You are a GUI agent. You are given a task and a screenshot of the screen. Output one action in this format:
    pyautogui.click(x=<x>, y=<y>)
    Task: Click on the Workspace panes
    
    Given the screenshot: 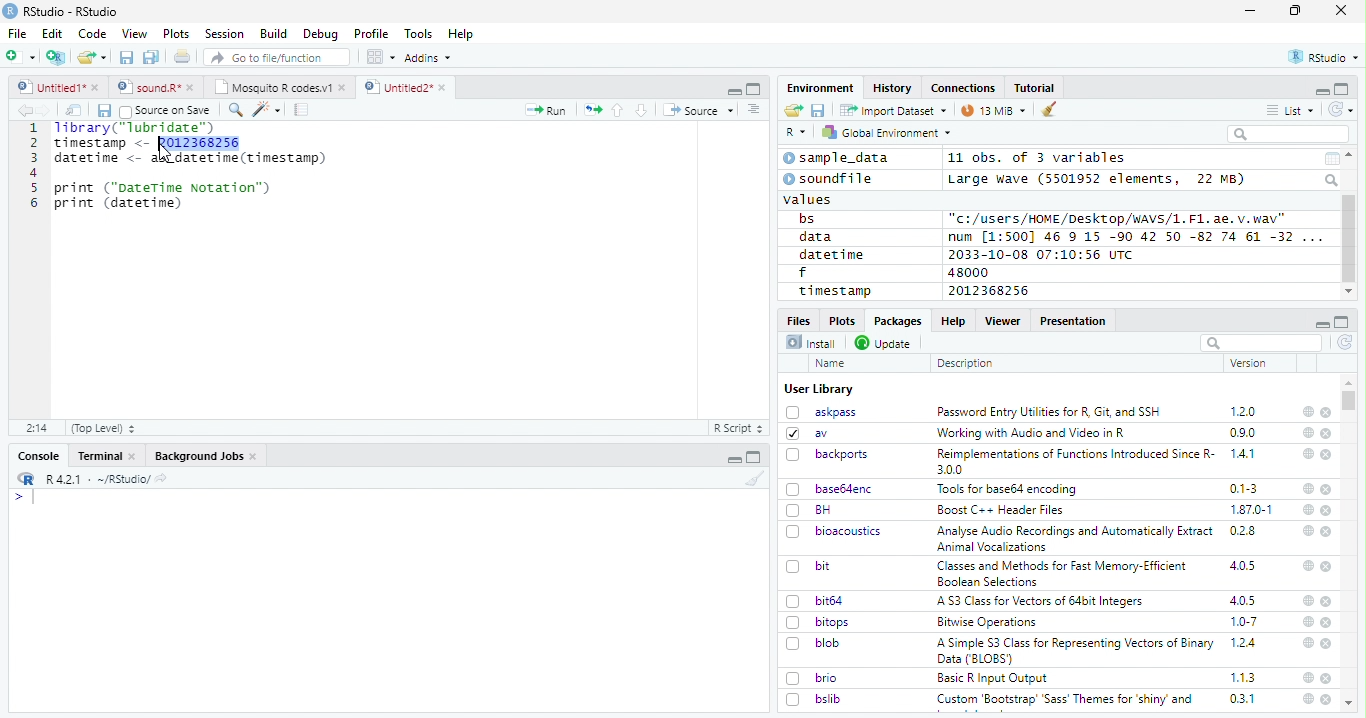 What is the action you would take?
    pyautogui.click(x=381, y=57)
    